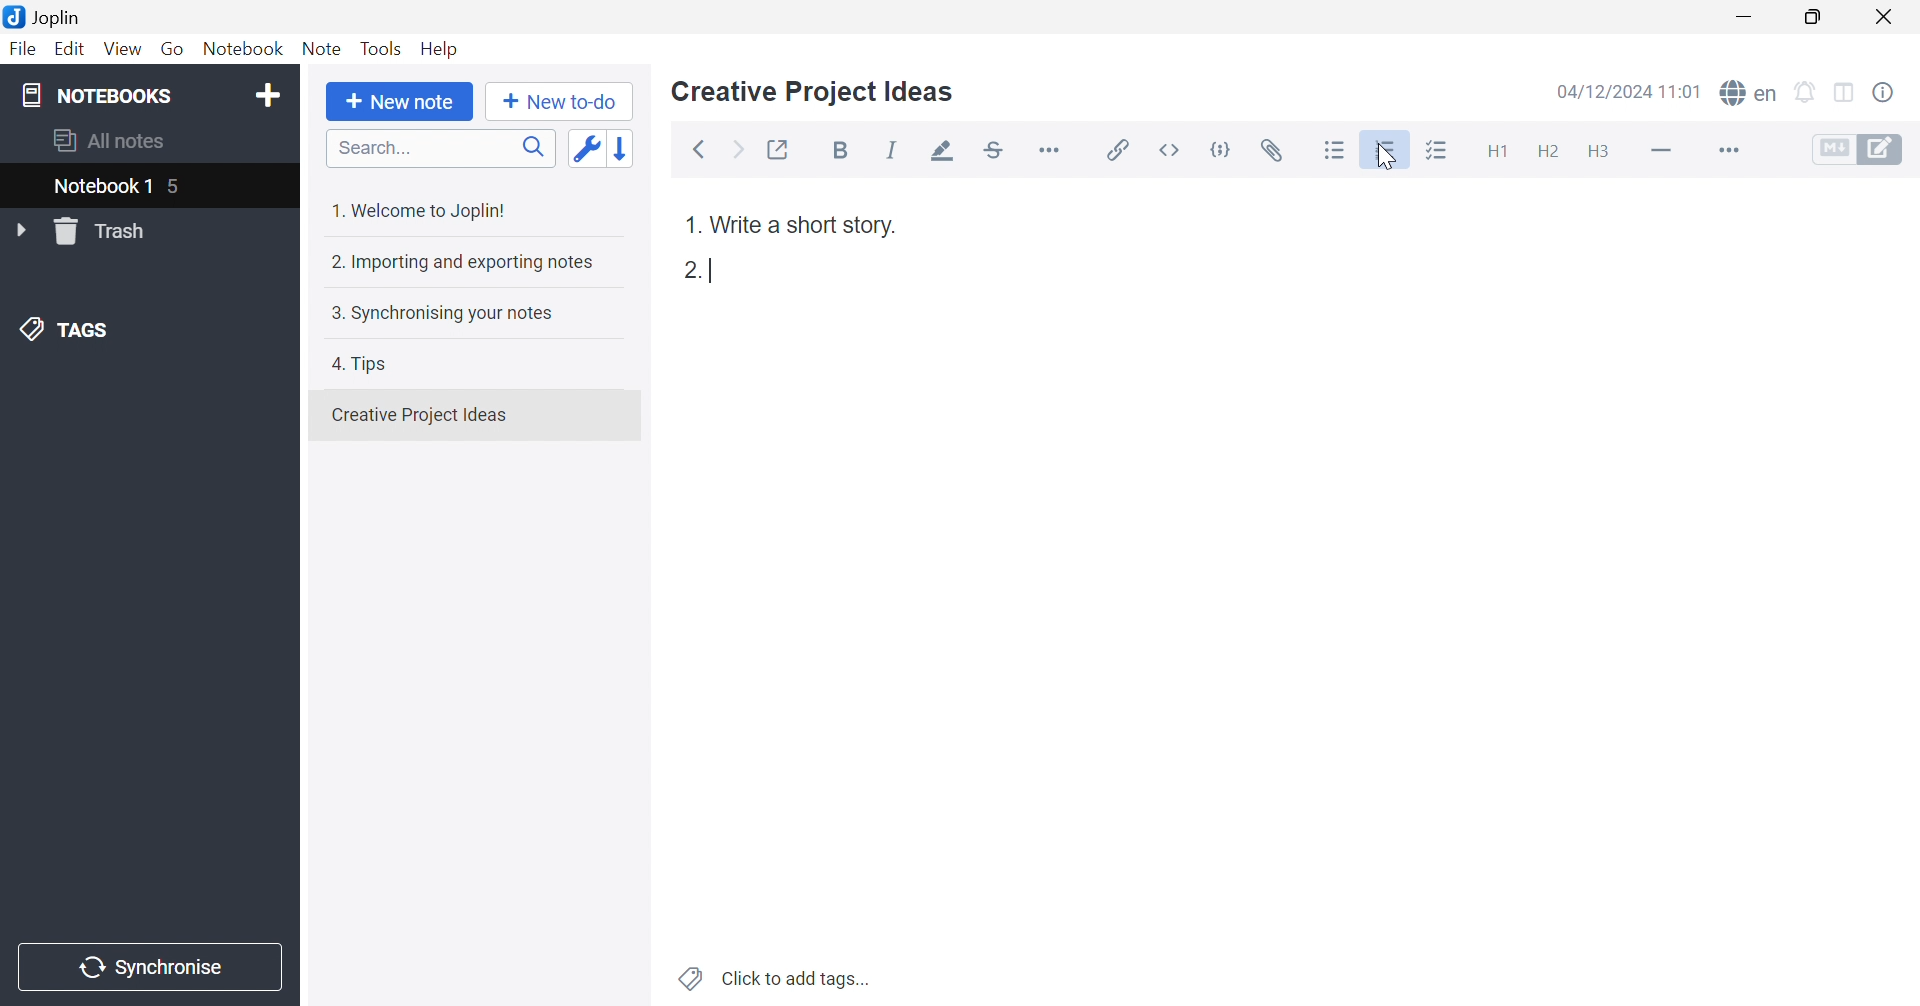 The height and width of the screenshot is (1006, 1920). I want to click on Numbered list, so click(1387, 152).